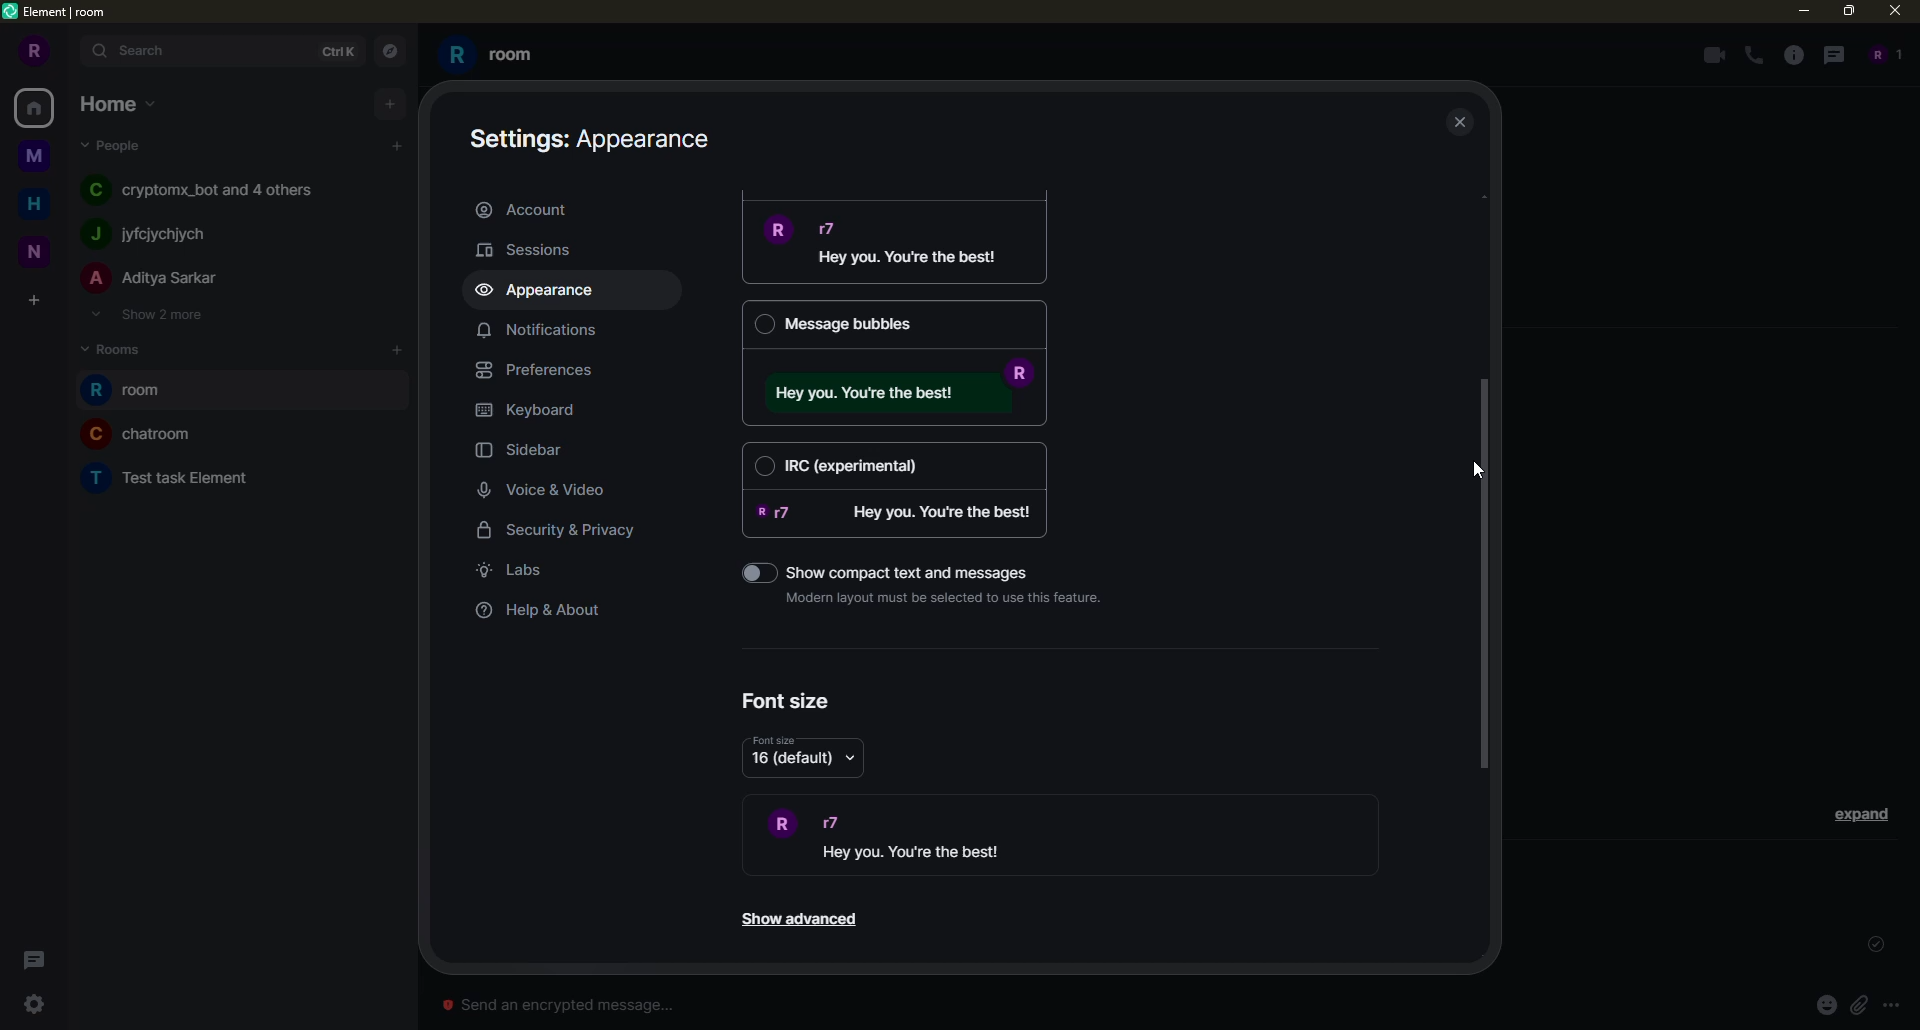  I want to click on close, so click(1462, 124).